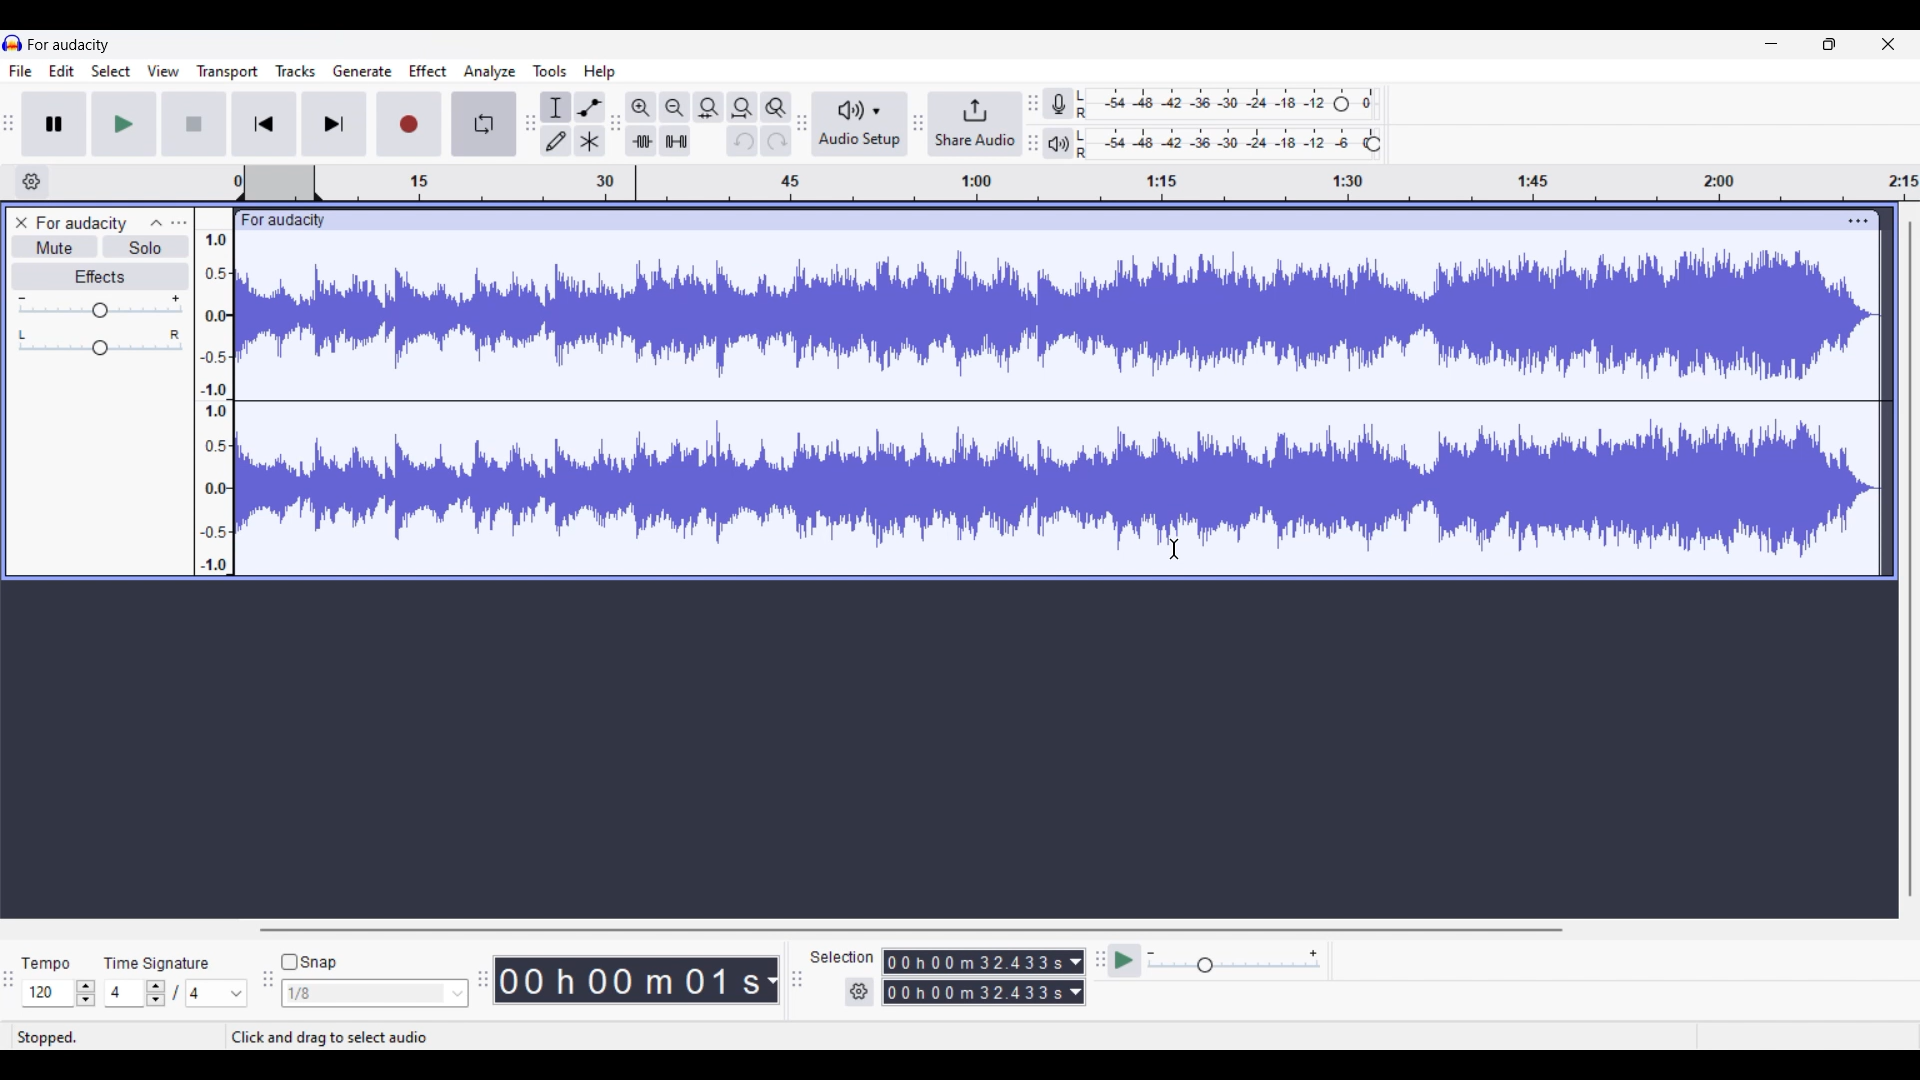  I want to click on Settings, so click(860, 992).